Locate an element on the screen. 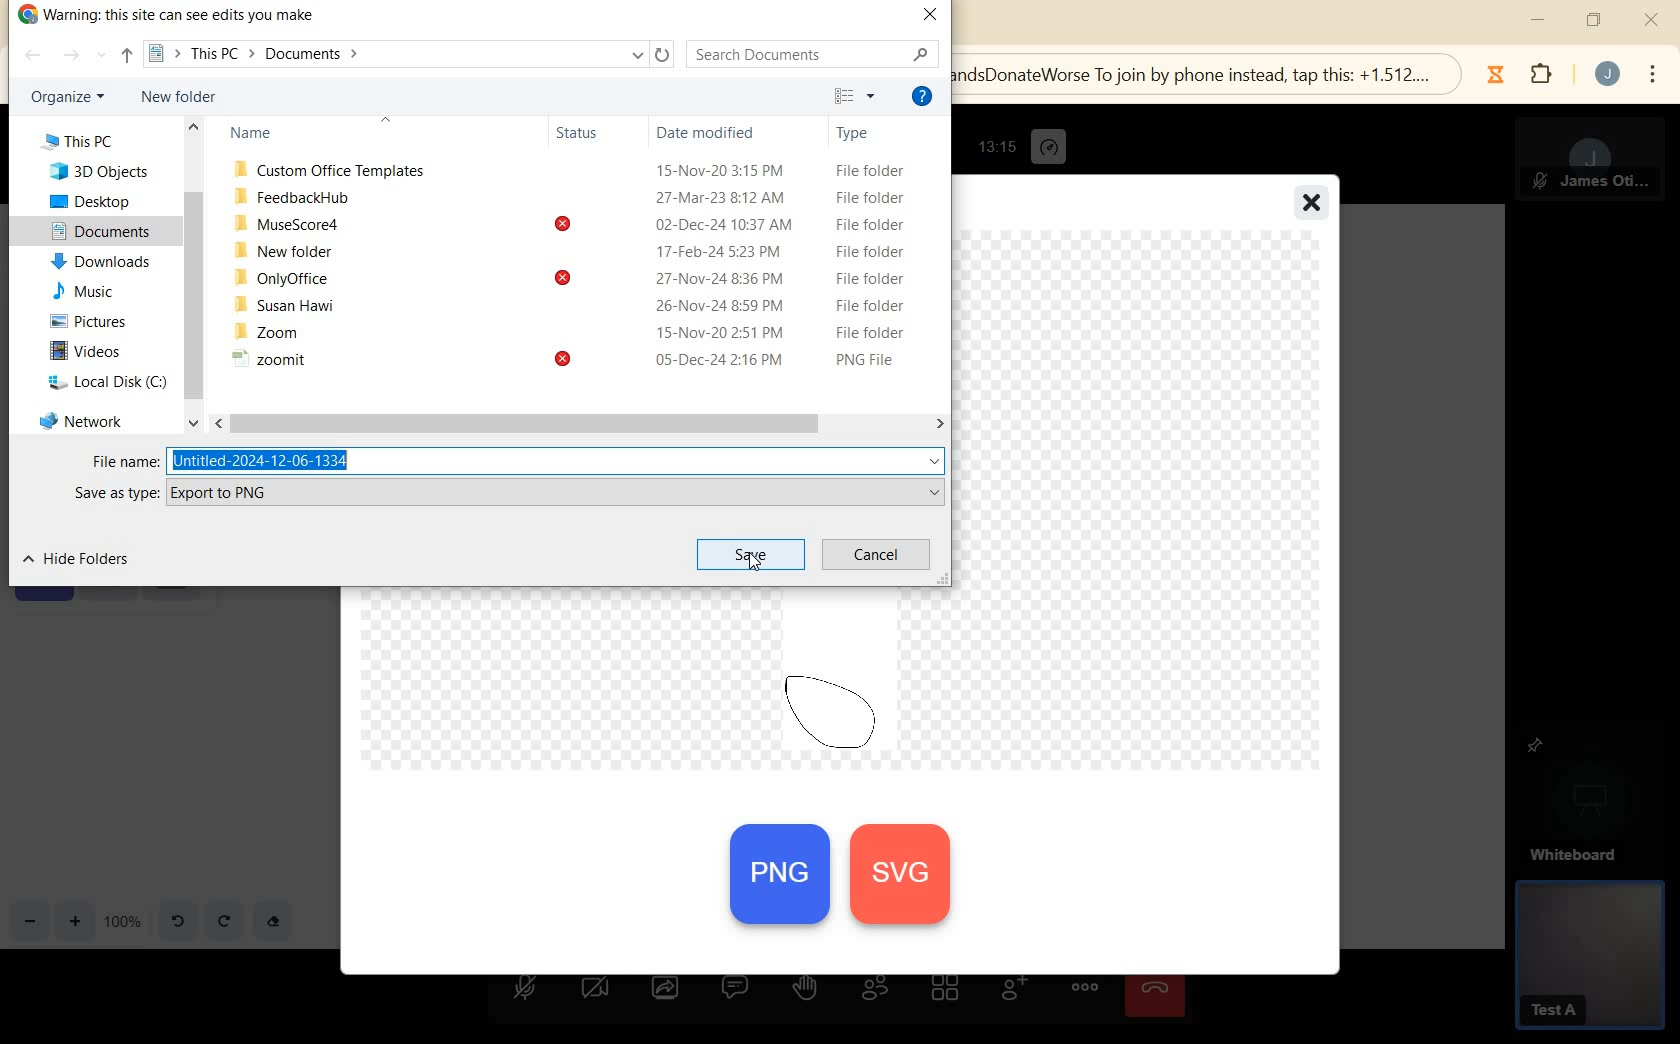   is located at coordinates (563, 224).